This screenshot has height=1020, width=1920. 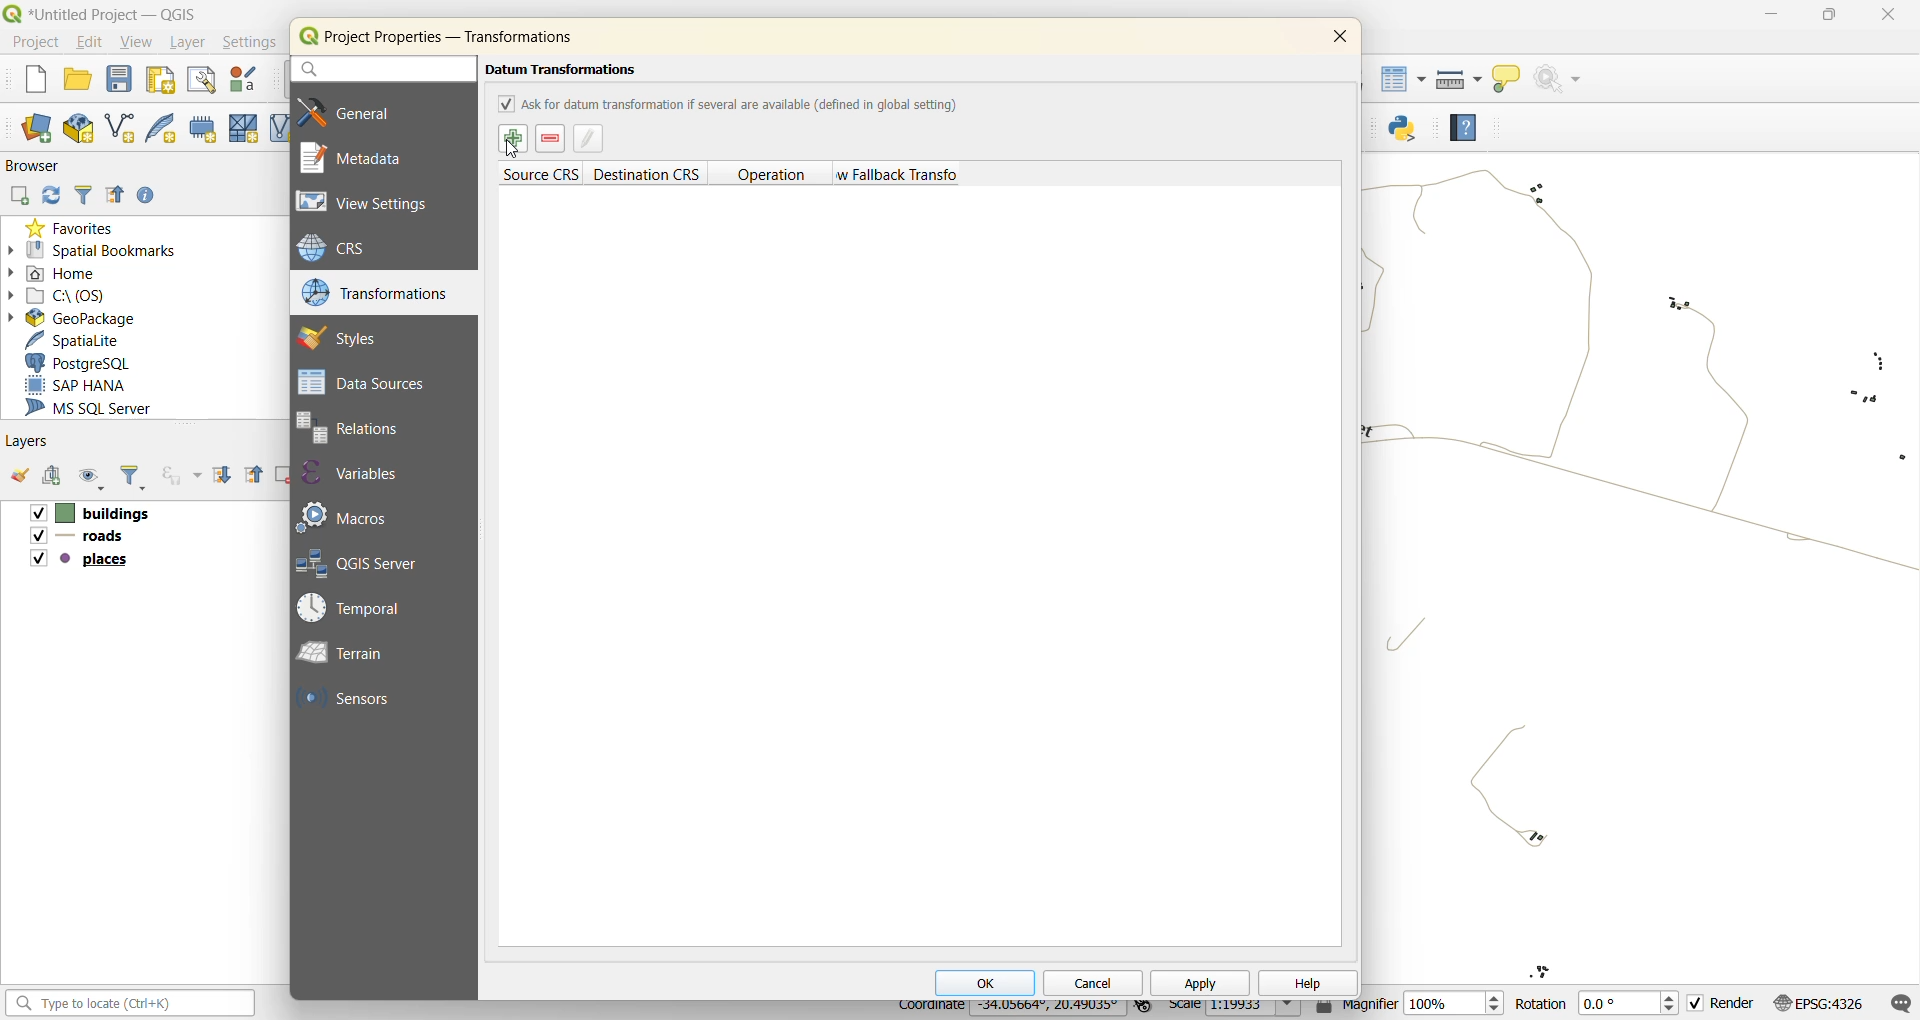 I want to click on minimize, so click(x=1768, y=17).